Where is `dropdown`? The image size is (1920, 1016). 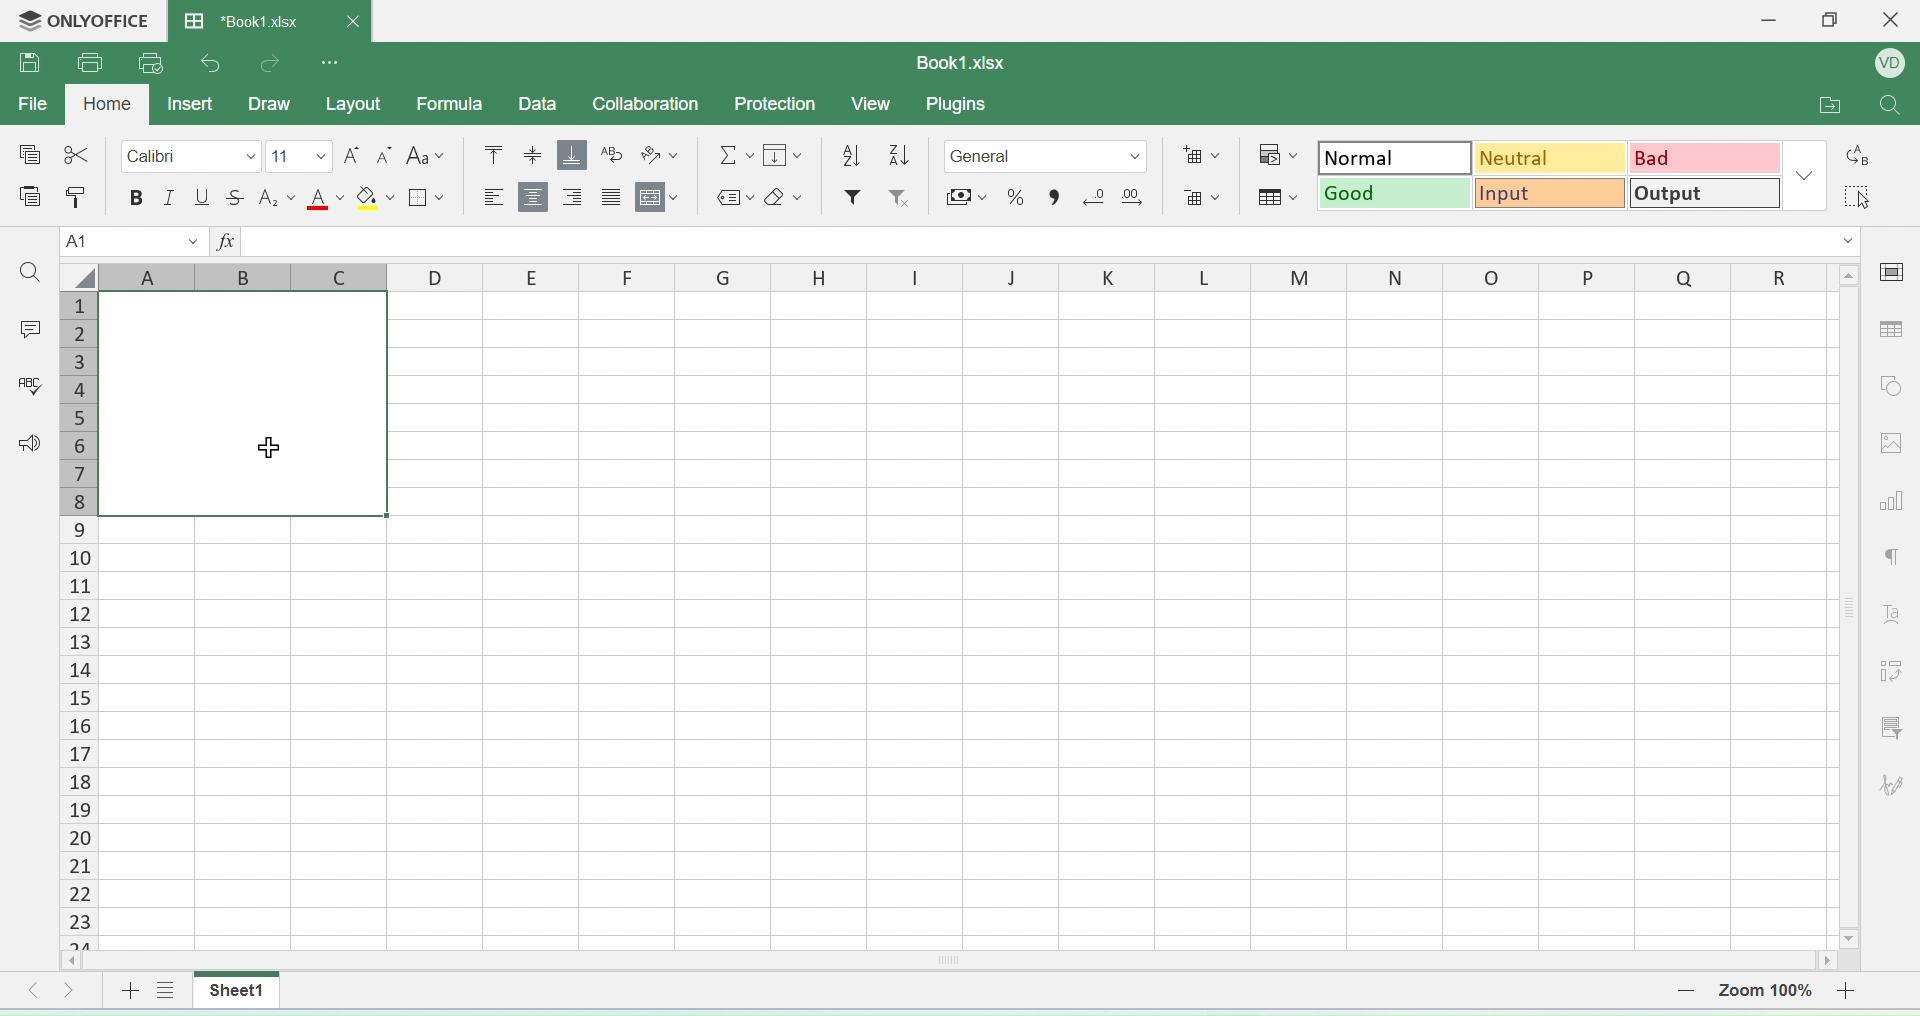
dropdown is located at coordinates (1807, 177).